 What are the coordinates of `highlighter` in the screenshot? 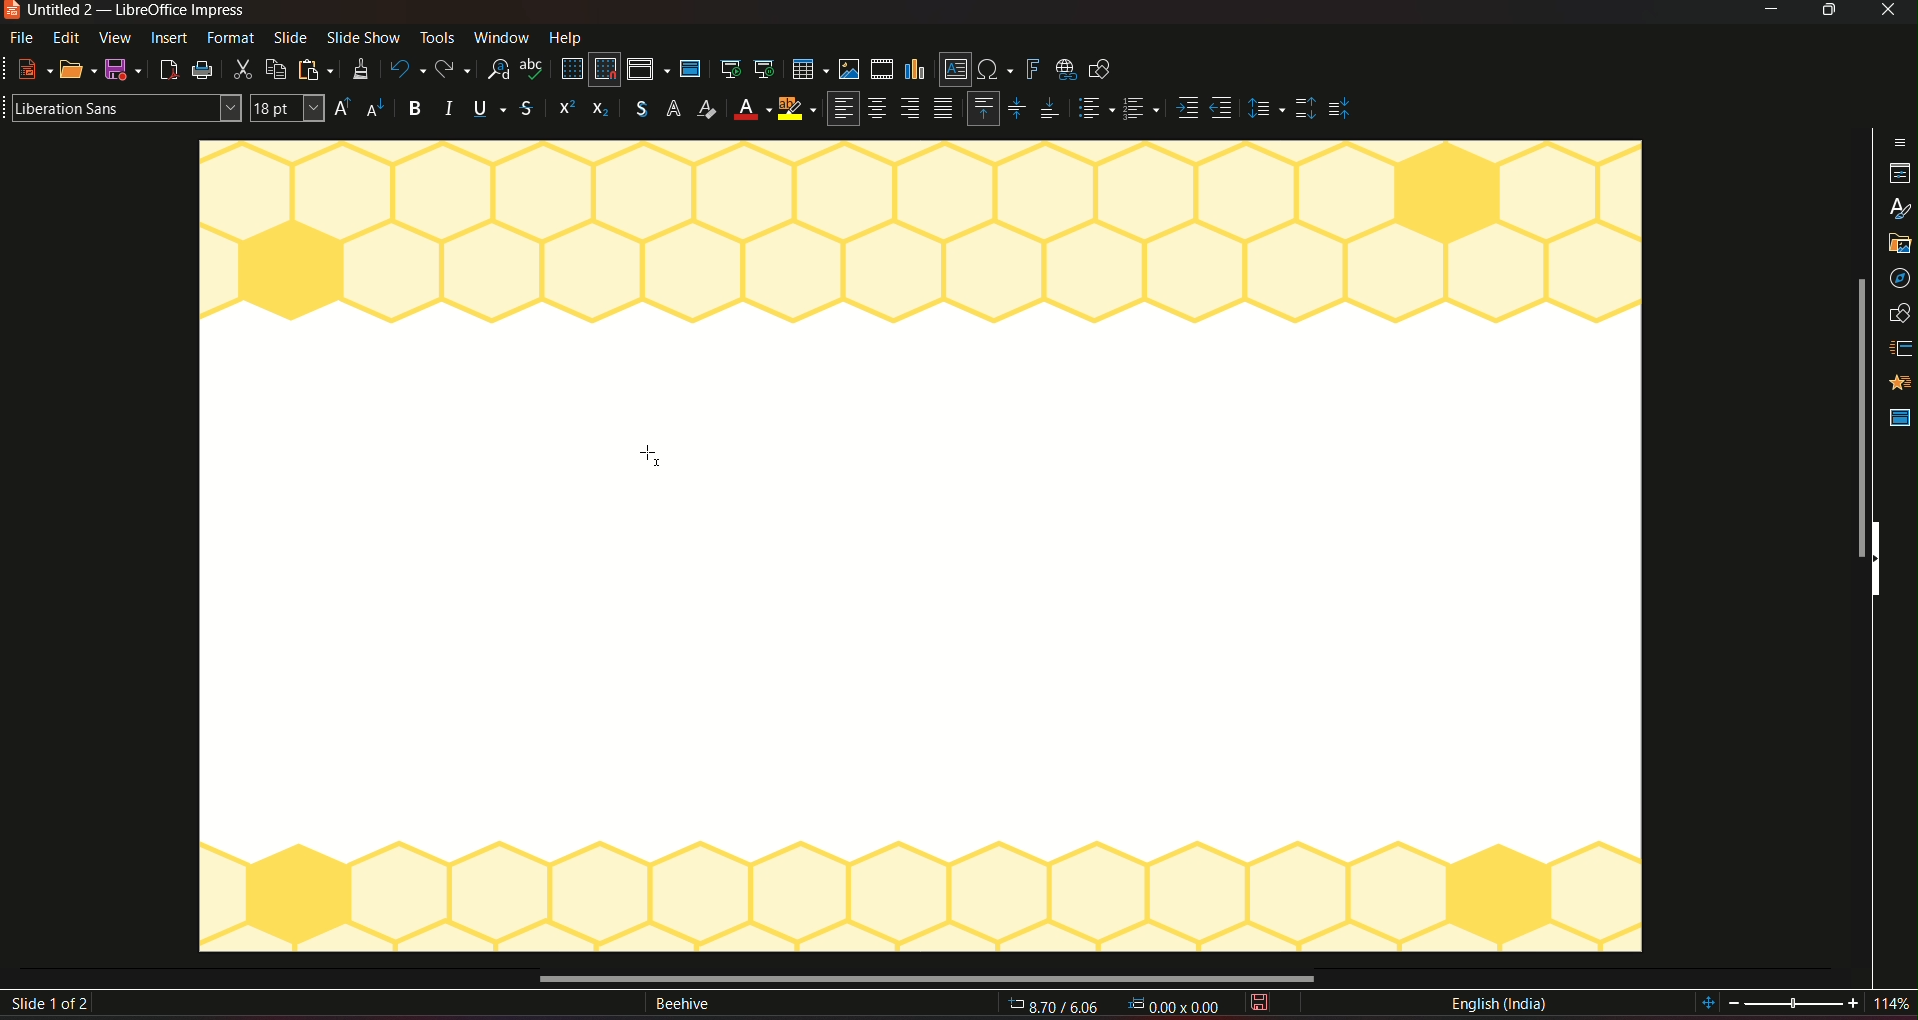 It's located at (798, 111).